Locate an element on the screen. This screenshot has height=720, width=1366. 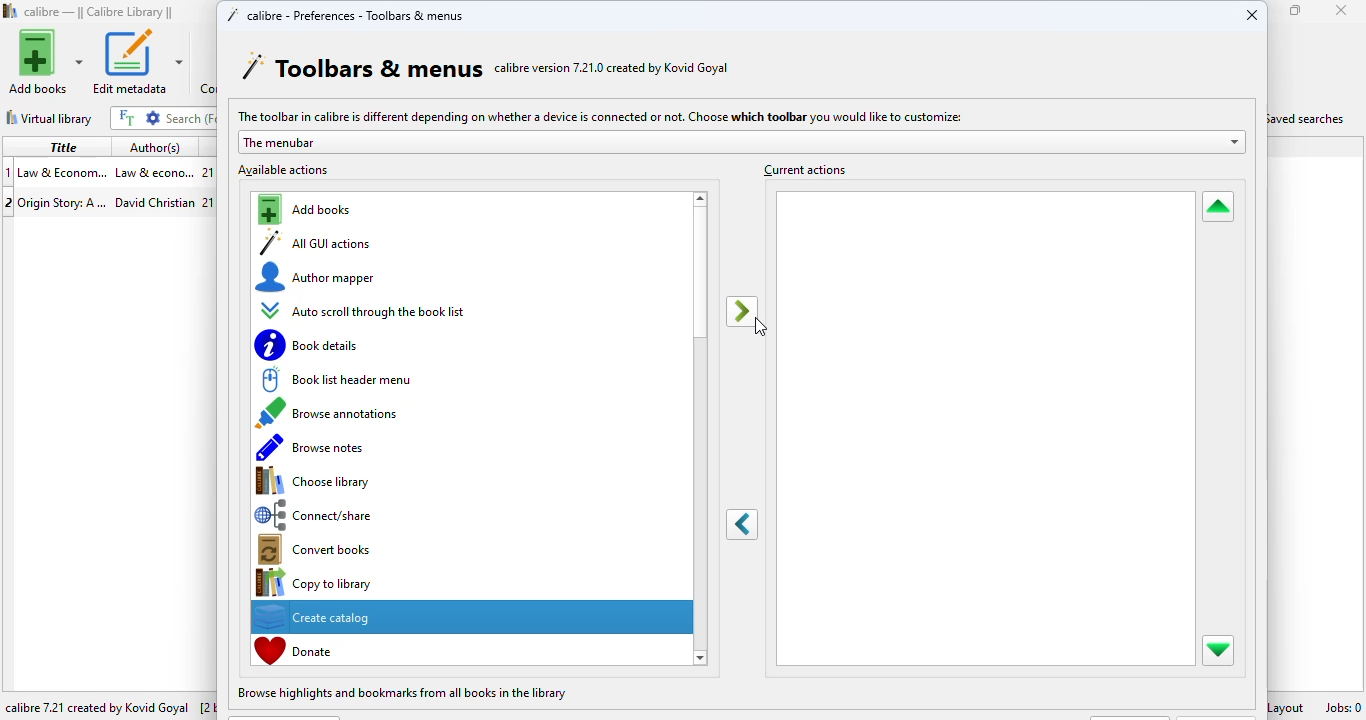
edit metadata is located at coordinates (137, 62).